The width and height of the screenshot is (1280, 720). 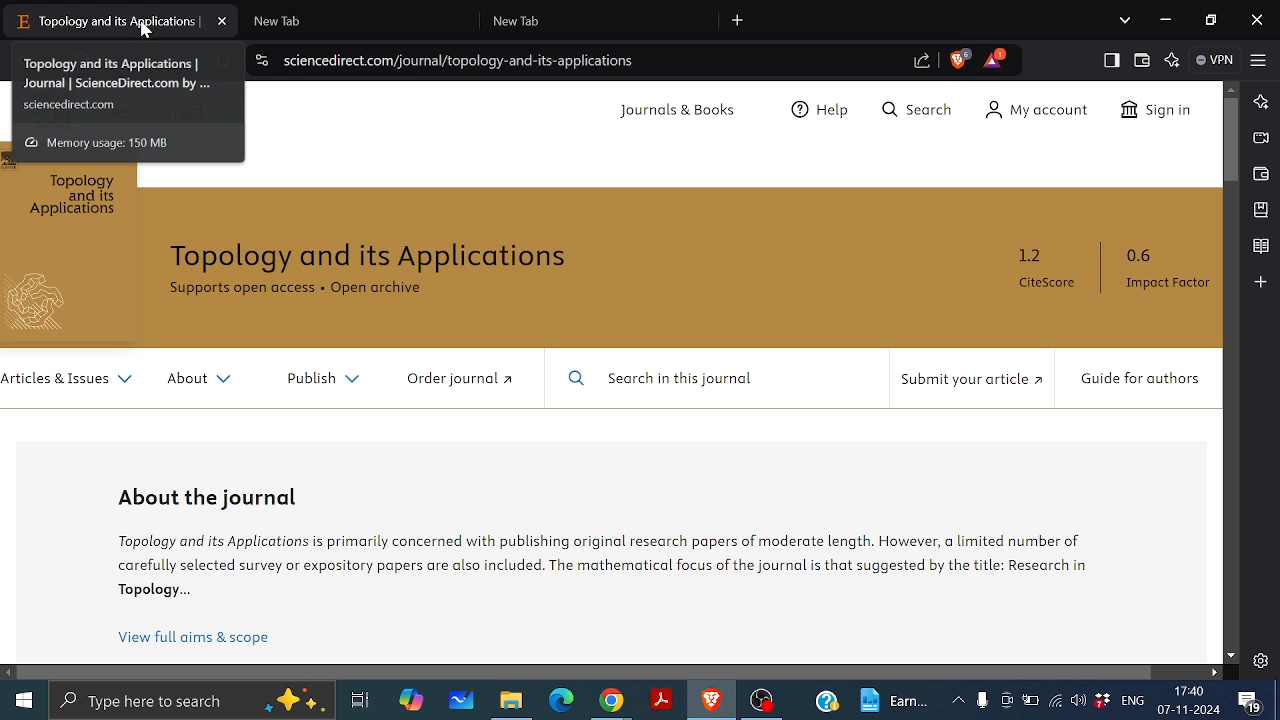 What do you see at coordinates (463, 61) in the screenshot?
I see `Web address of the current page` at bounding box center [463, 61].